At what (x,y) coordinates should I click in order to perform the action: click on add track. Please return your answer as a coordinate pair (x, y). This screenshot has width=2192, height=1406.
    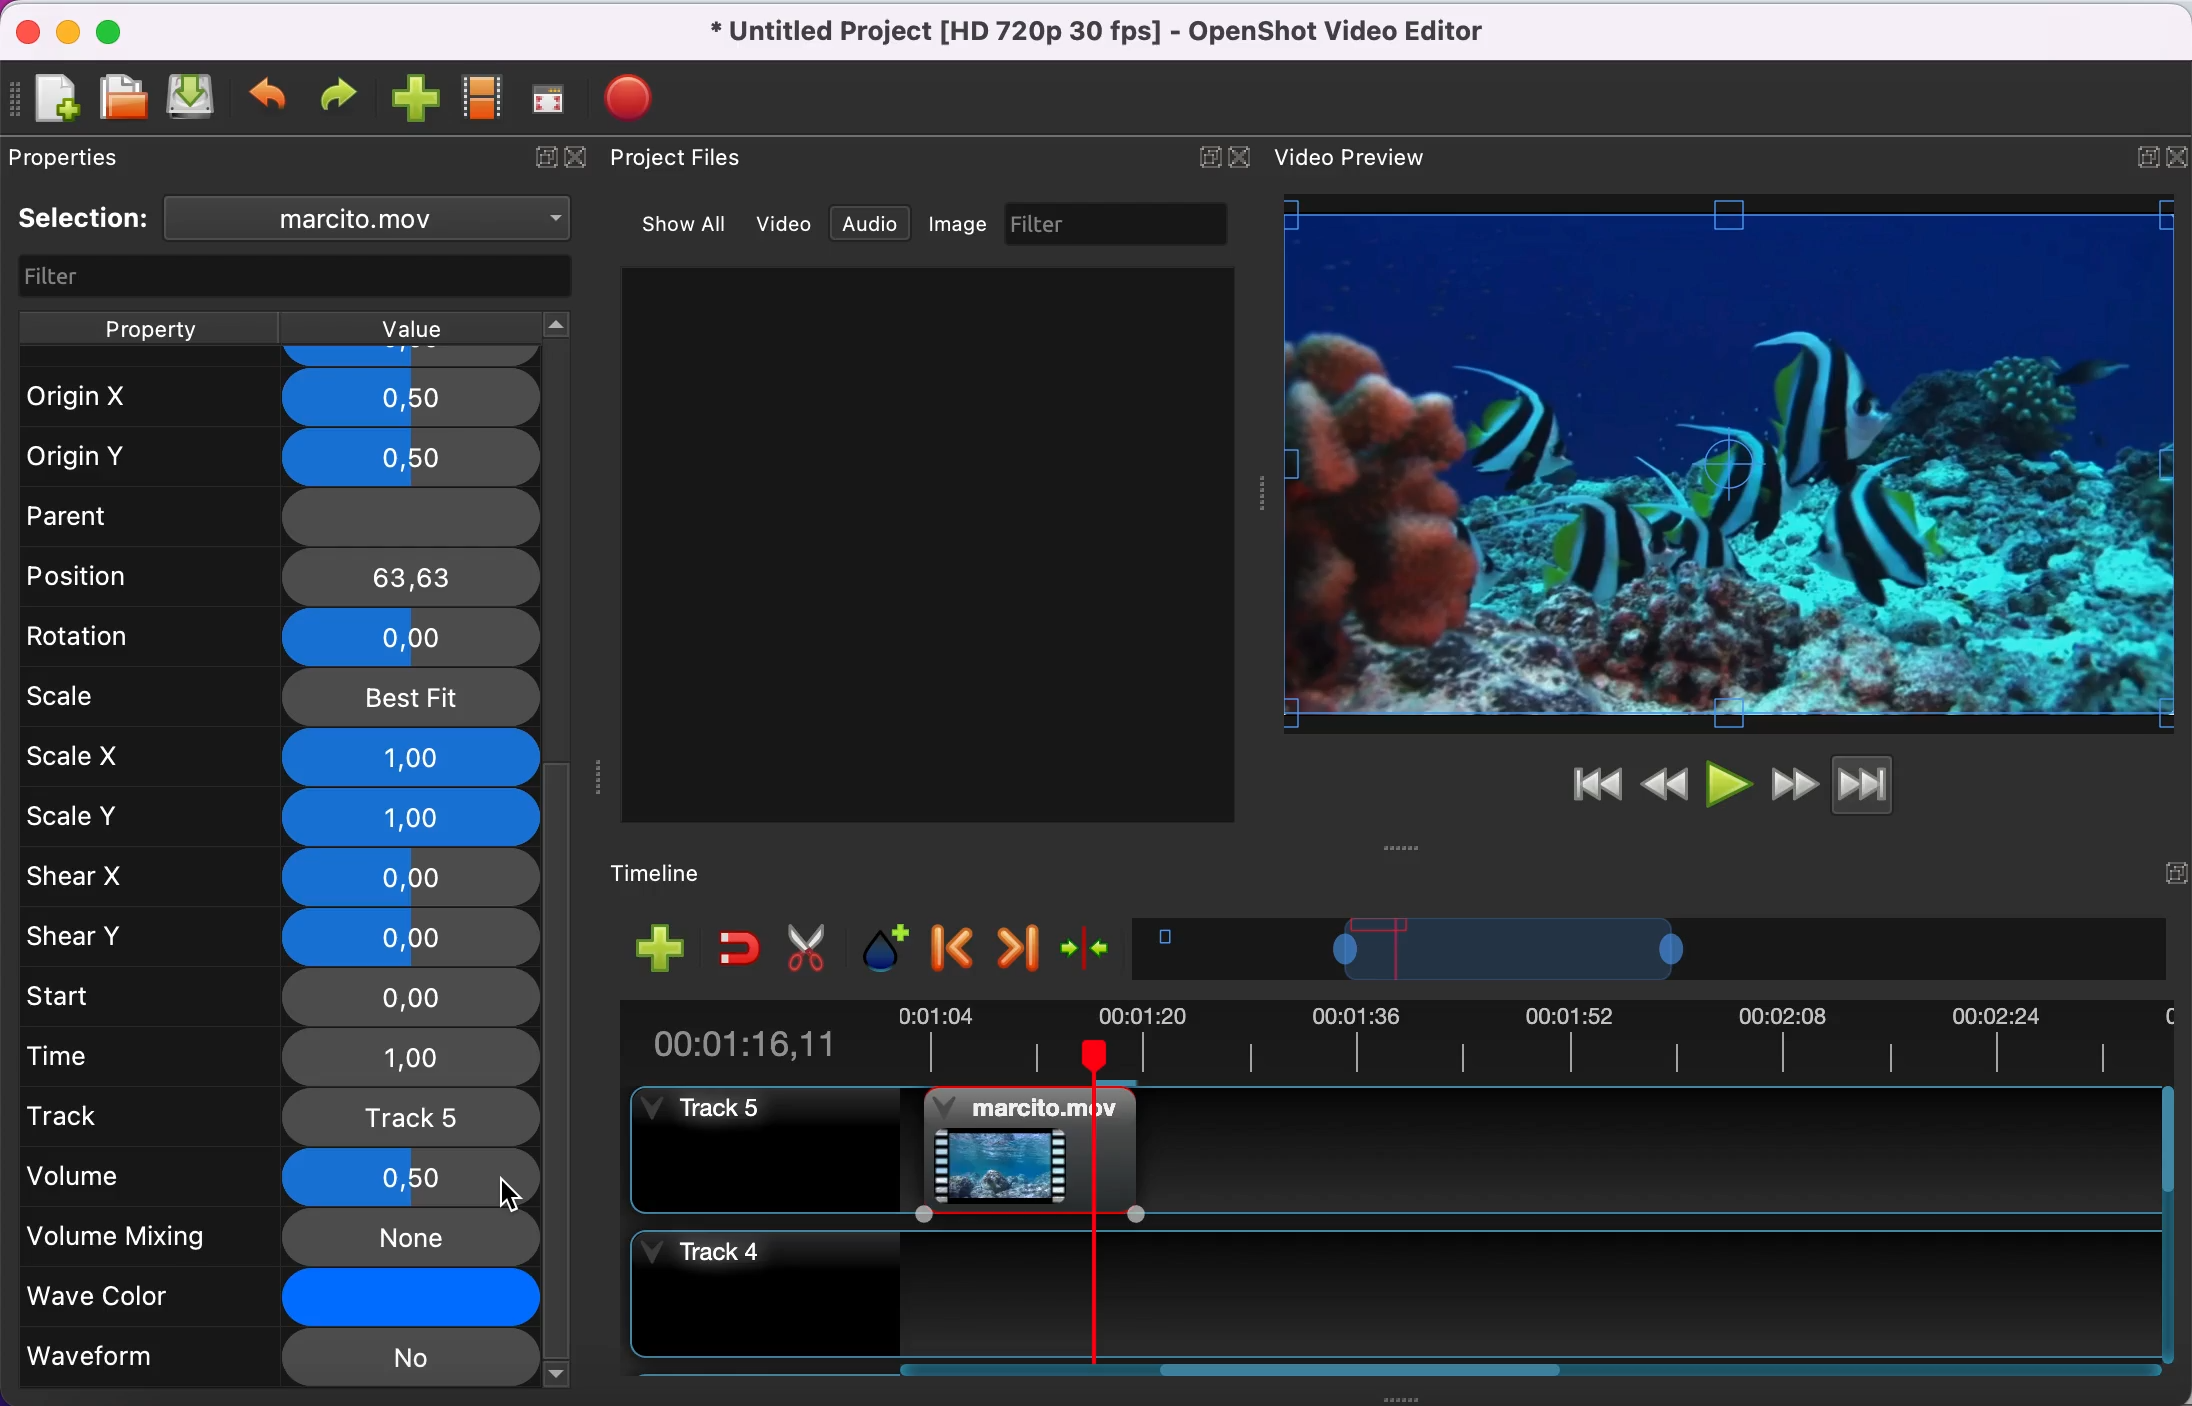
    Looking at the image, I should click on (658, 950).